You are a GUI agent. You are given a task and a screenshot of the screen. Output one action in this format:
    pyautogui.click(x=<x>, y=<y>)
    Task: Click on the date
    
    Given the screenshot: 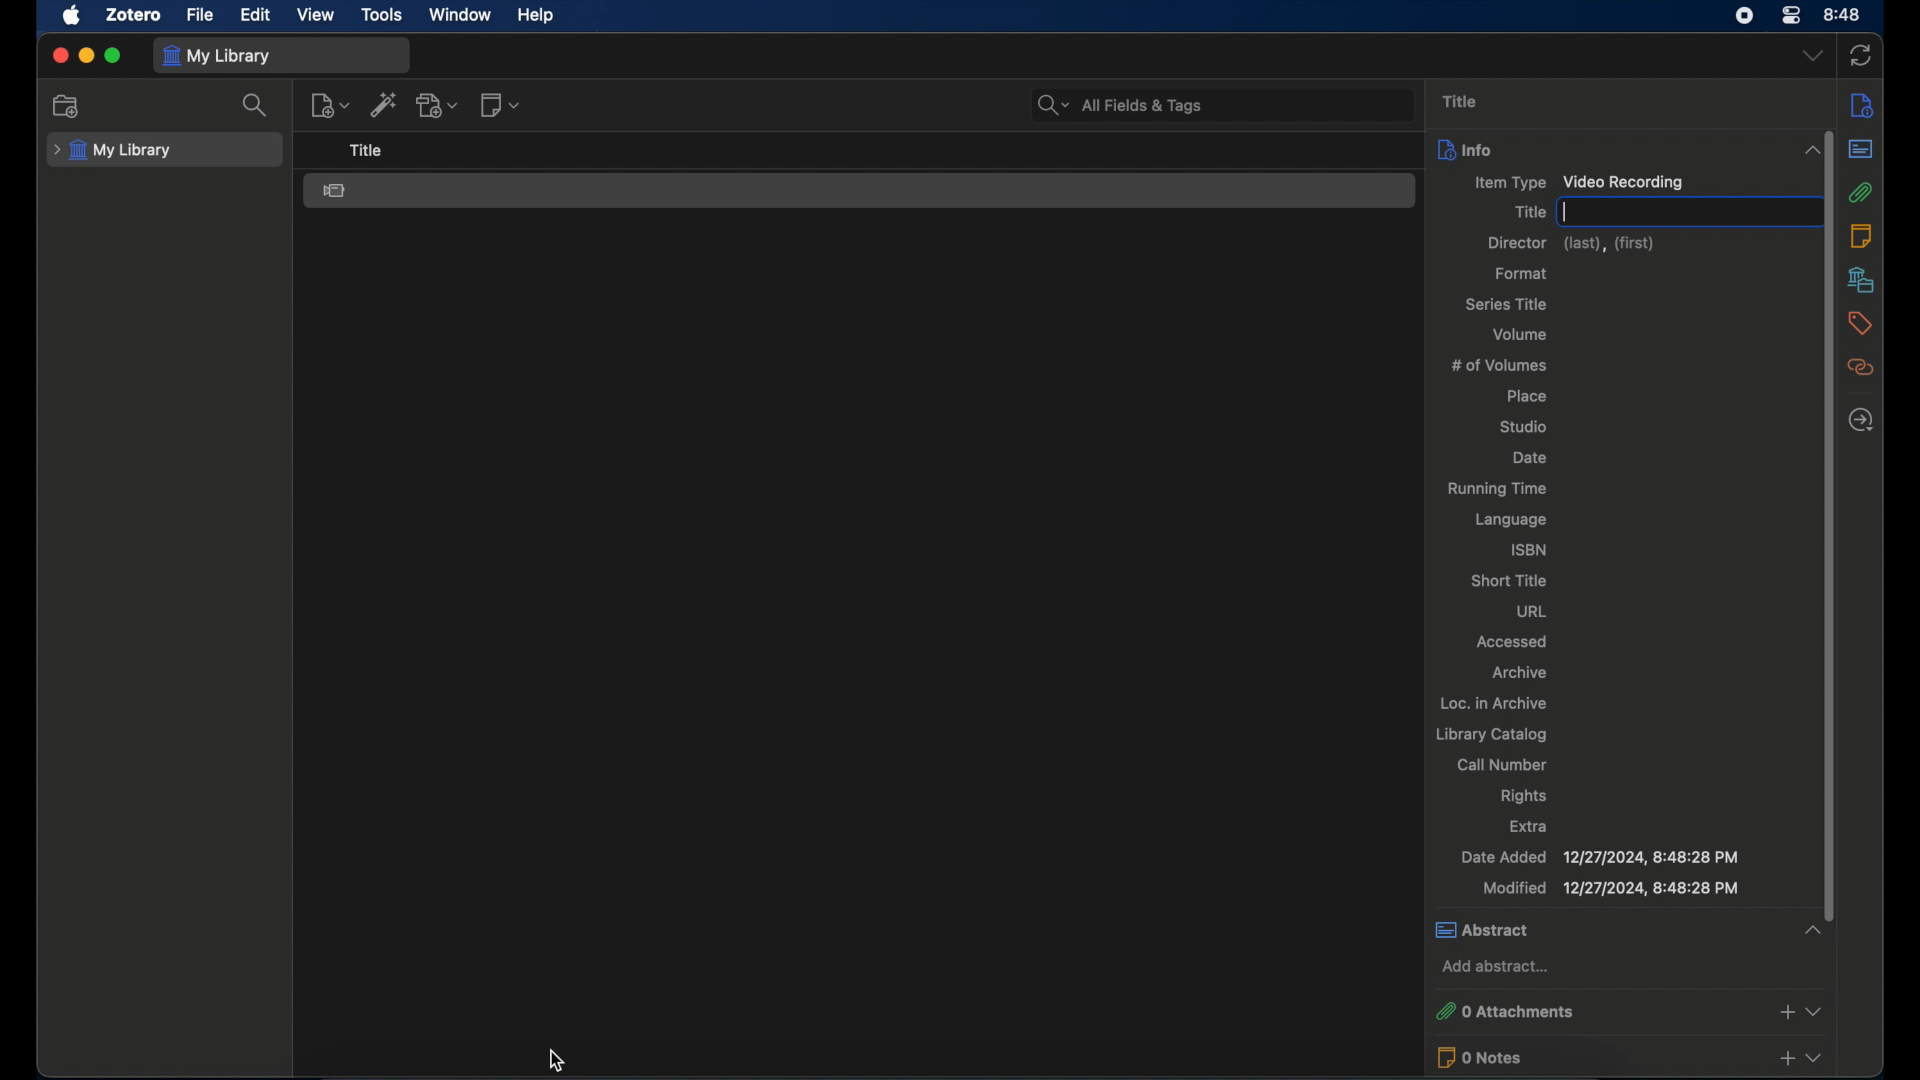 What is the action you would take?
    pyautogui.click(x=1529, y=458)
    